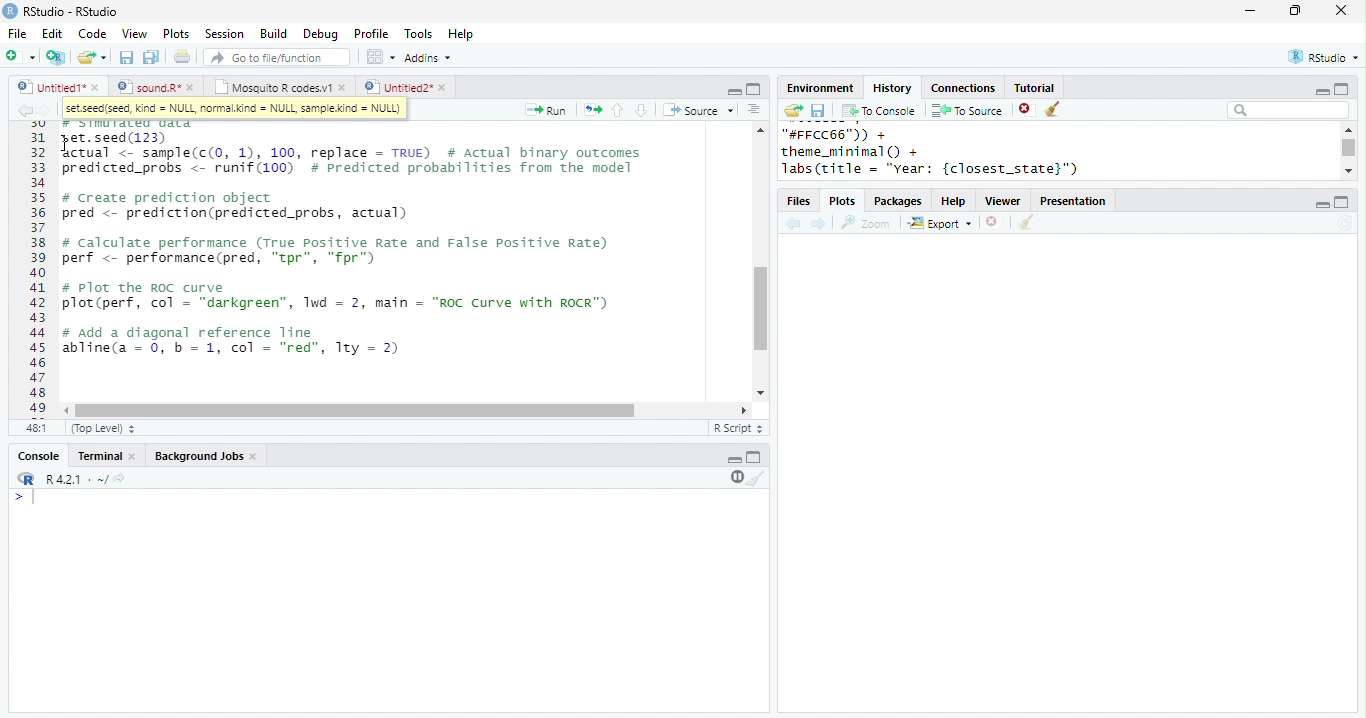  What do you see at coordinates (334, 251) in the screenshot?
I see `# calculate performance (True Positive Rate and False Positive Rate)
perf <- performance(pred, “tpr", “fpr")` at bounding box center [334, 251].